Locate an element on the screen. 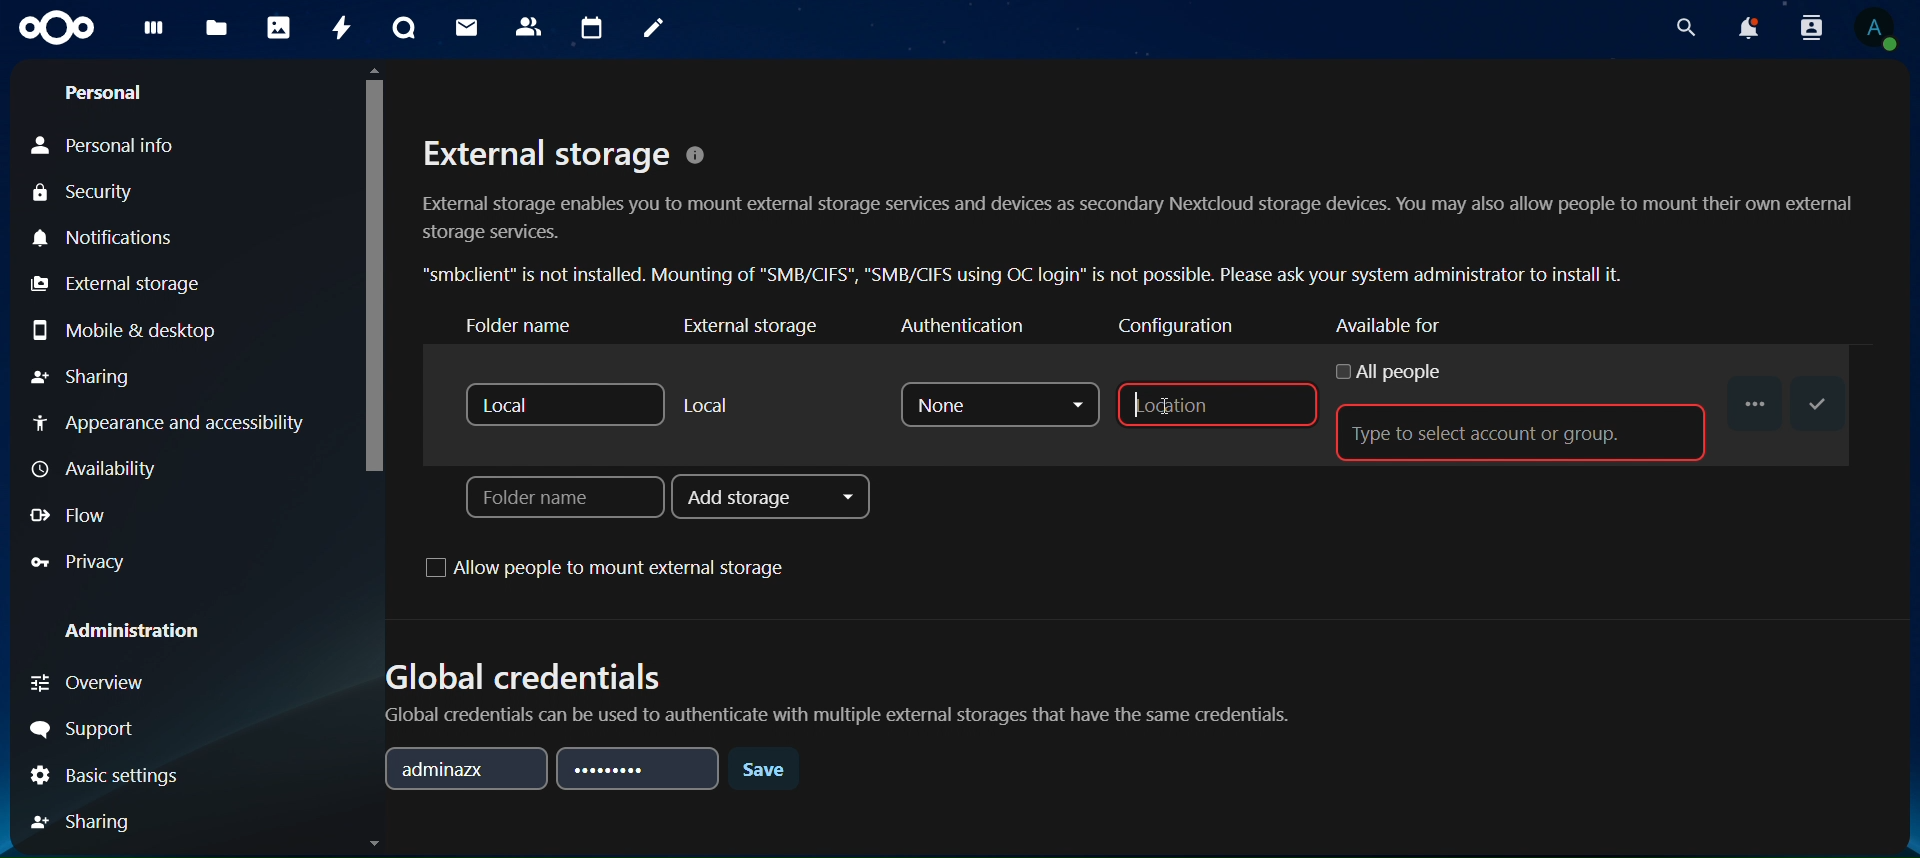 The image size is (1920, 858). notifications is located at coordinates (1750, 27).